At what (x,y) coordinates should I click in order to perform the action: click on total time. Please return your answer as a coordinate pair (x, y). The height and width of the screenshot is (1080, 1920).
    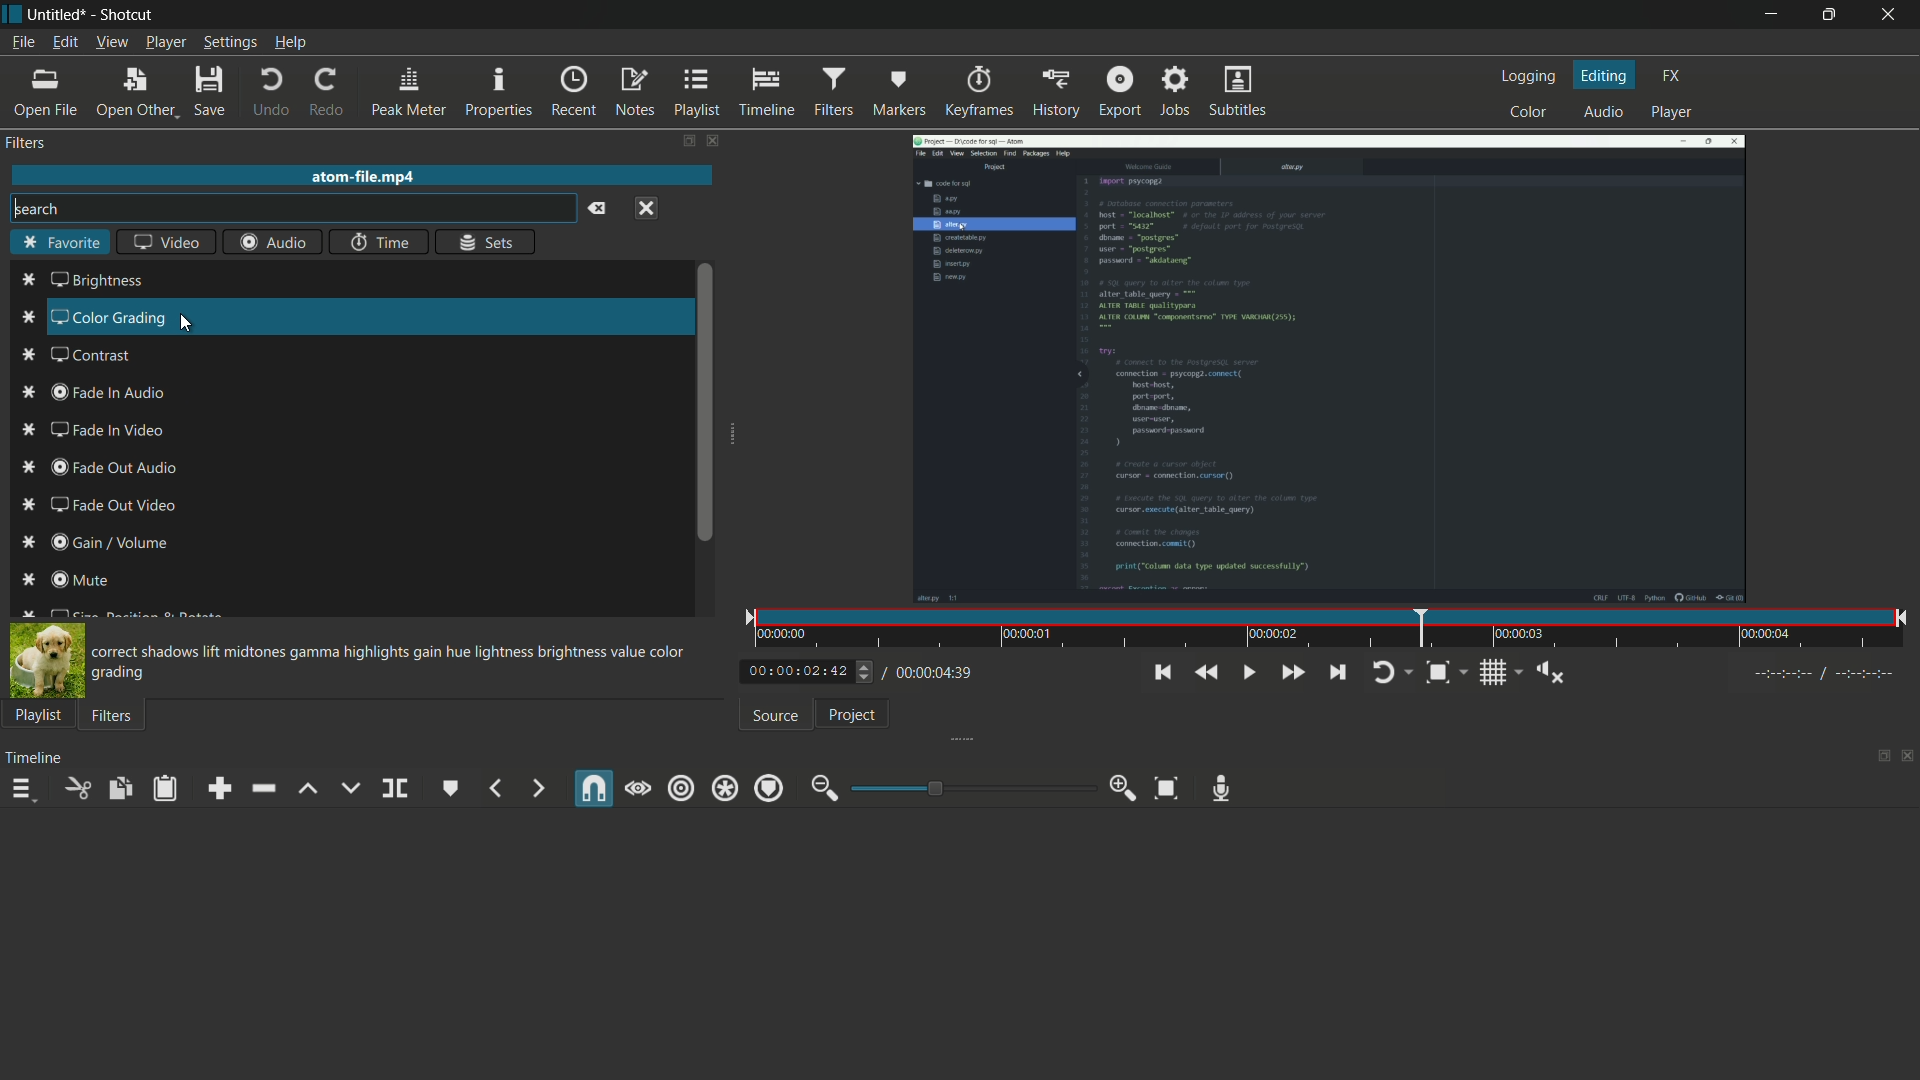
    Looking at the image, I should click on (929, 672).